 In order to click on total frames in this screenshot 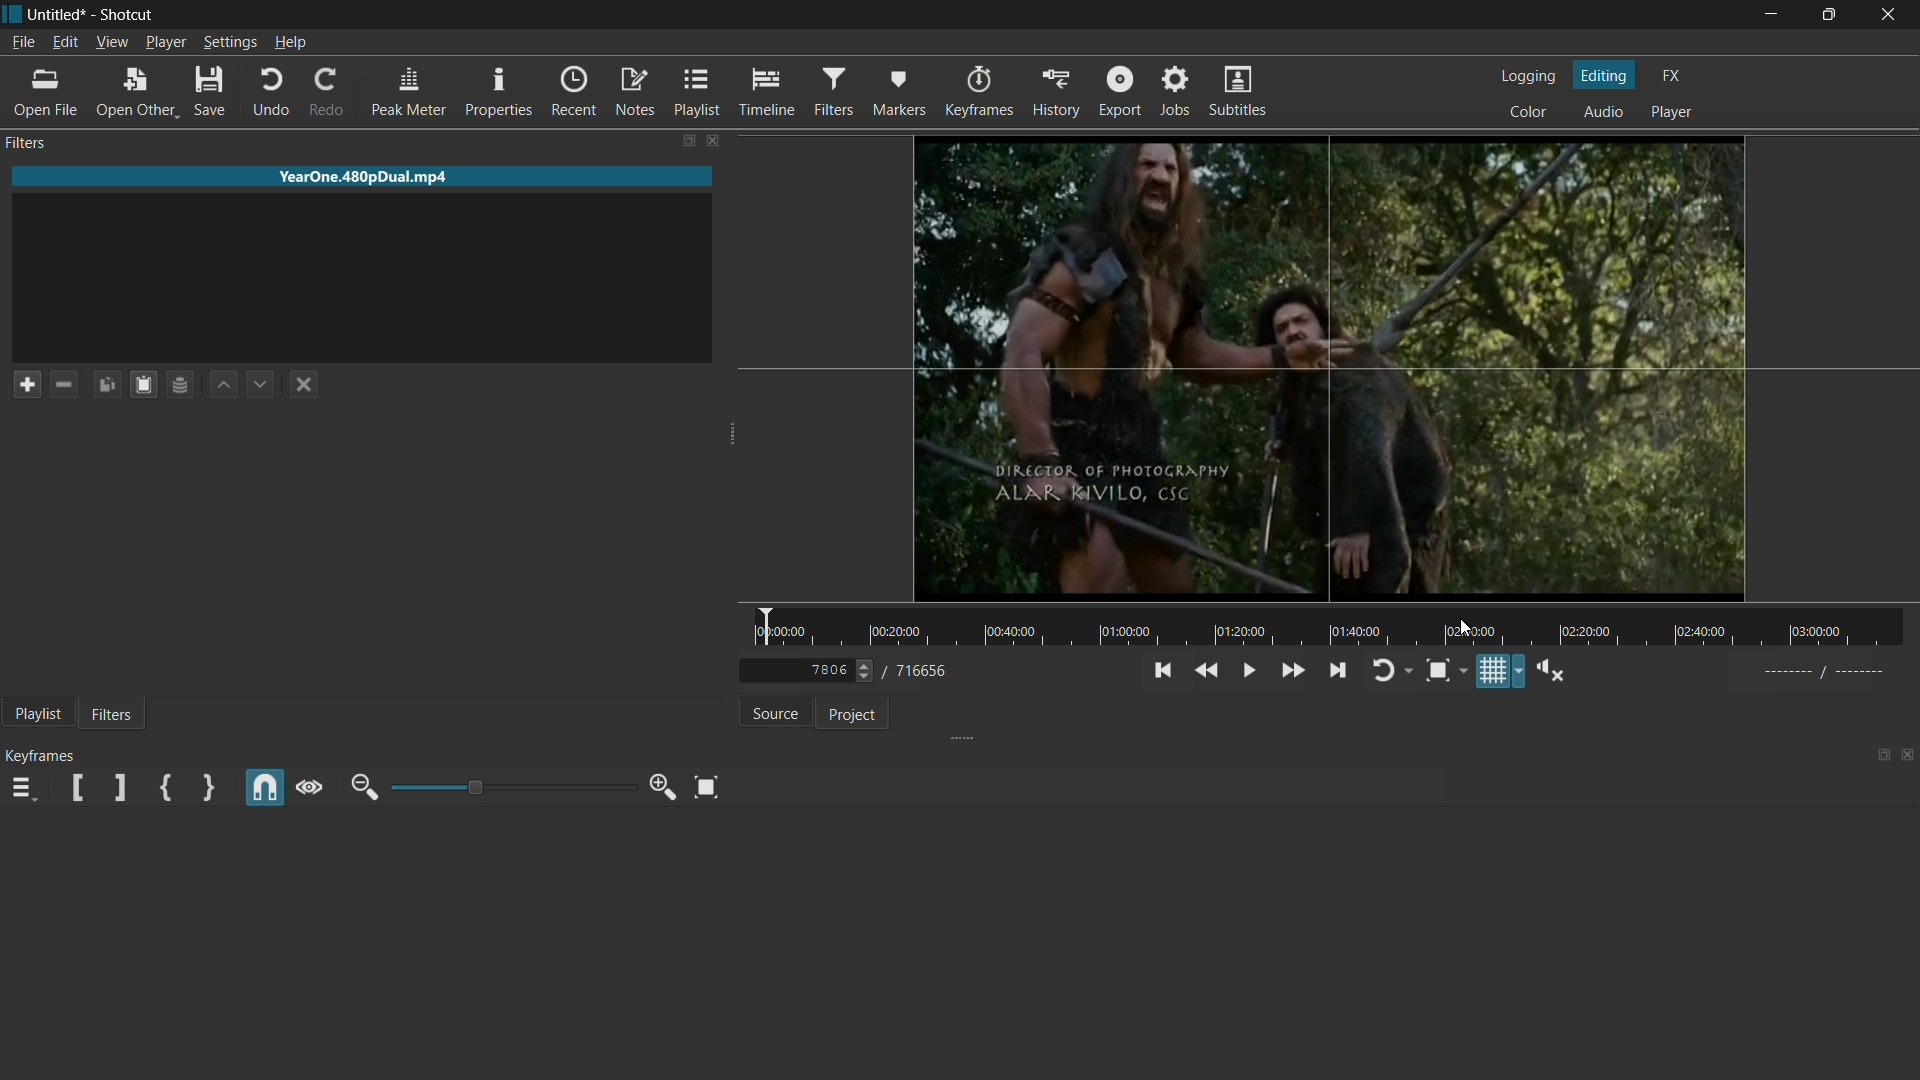, I will do `click(925, 672)`.